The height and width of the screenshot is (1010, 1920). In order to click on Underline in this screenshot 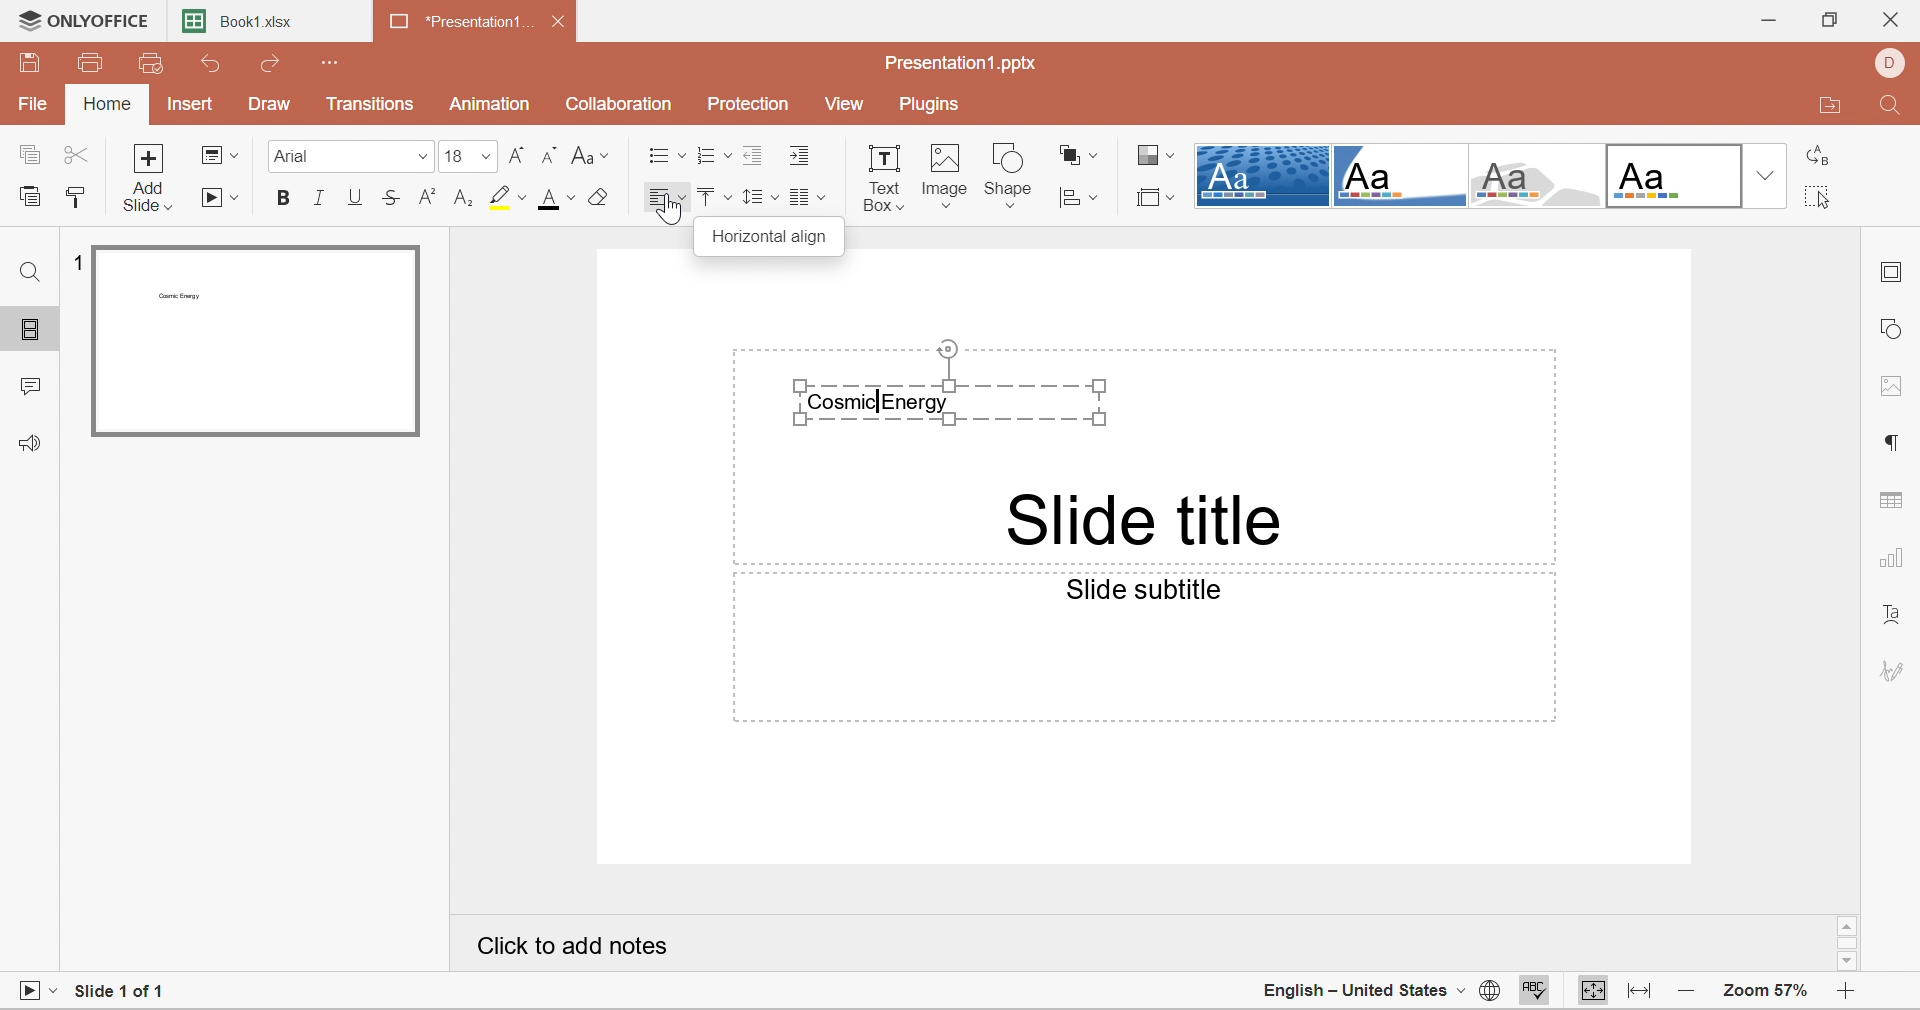, I will do `click(355, 198)`.